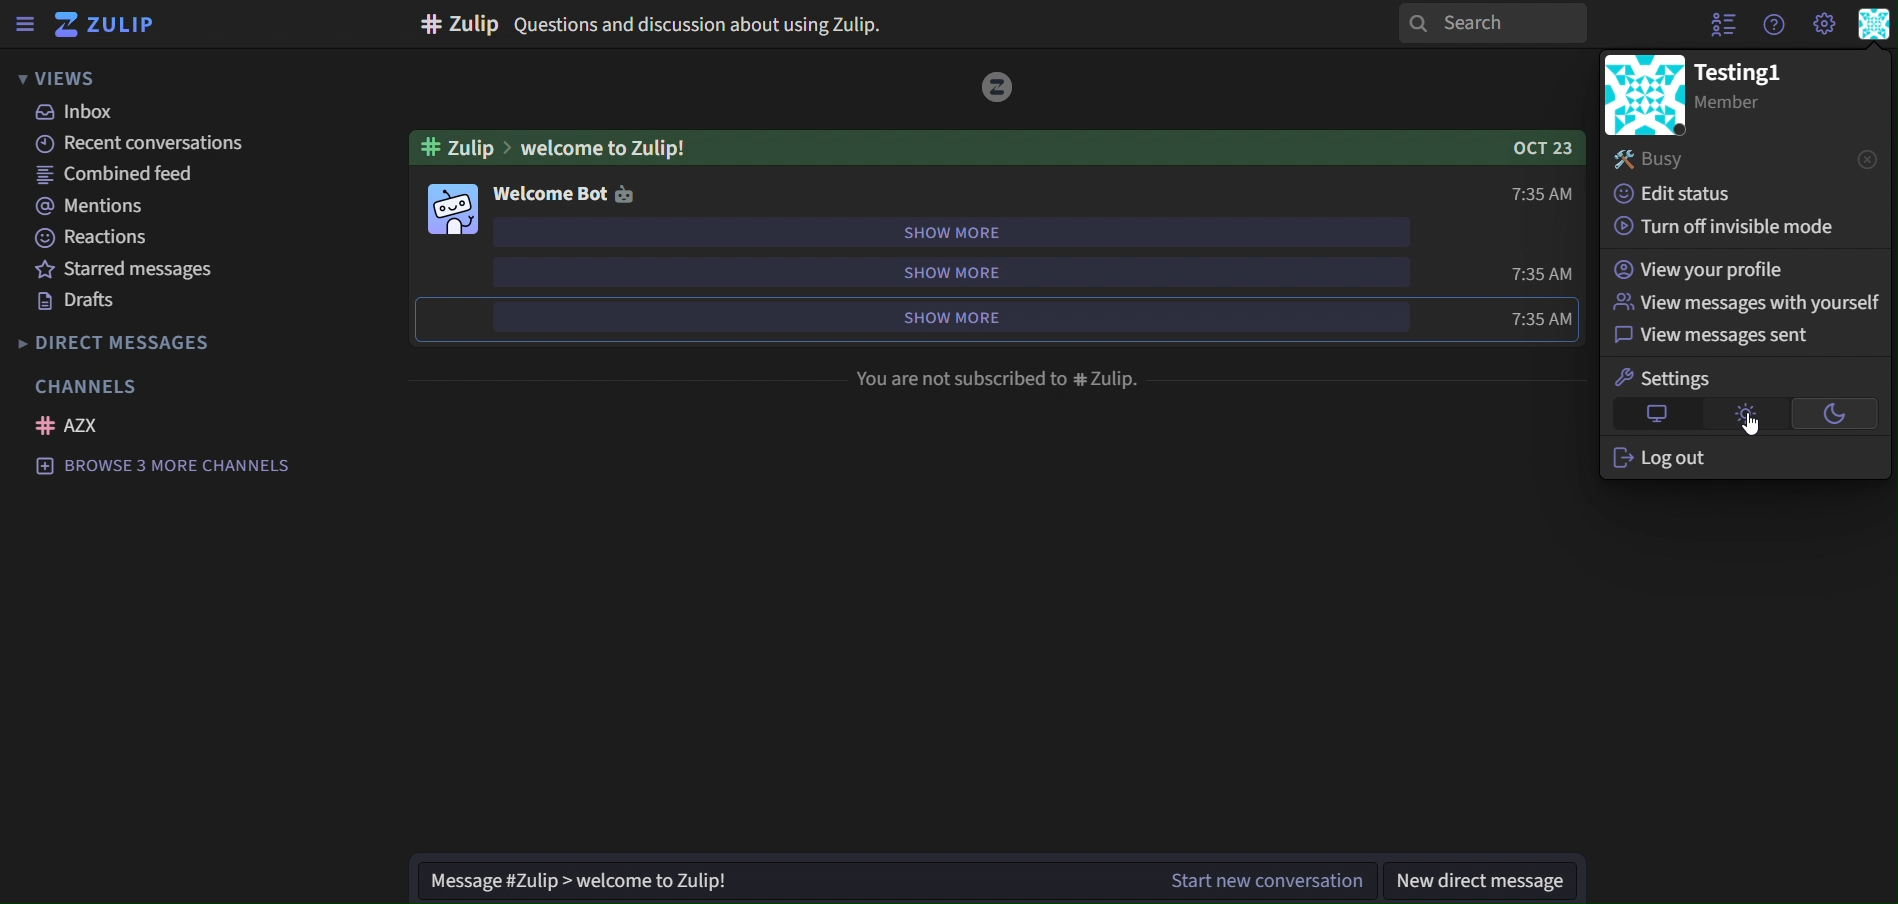 The height and width of the screenshot is (904, 1898). I want to click on view messages sentq, so click(1731, 336).